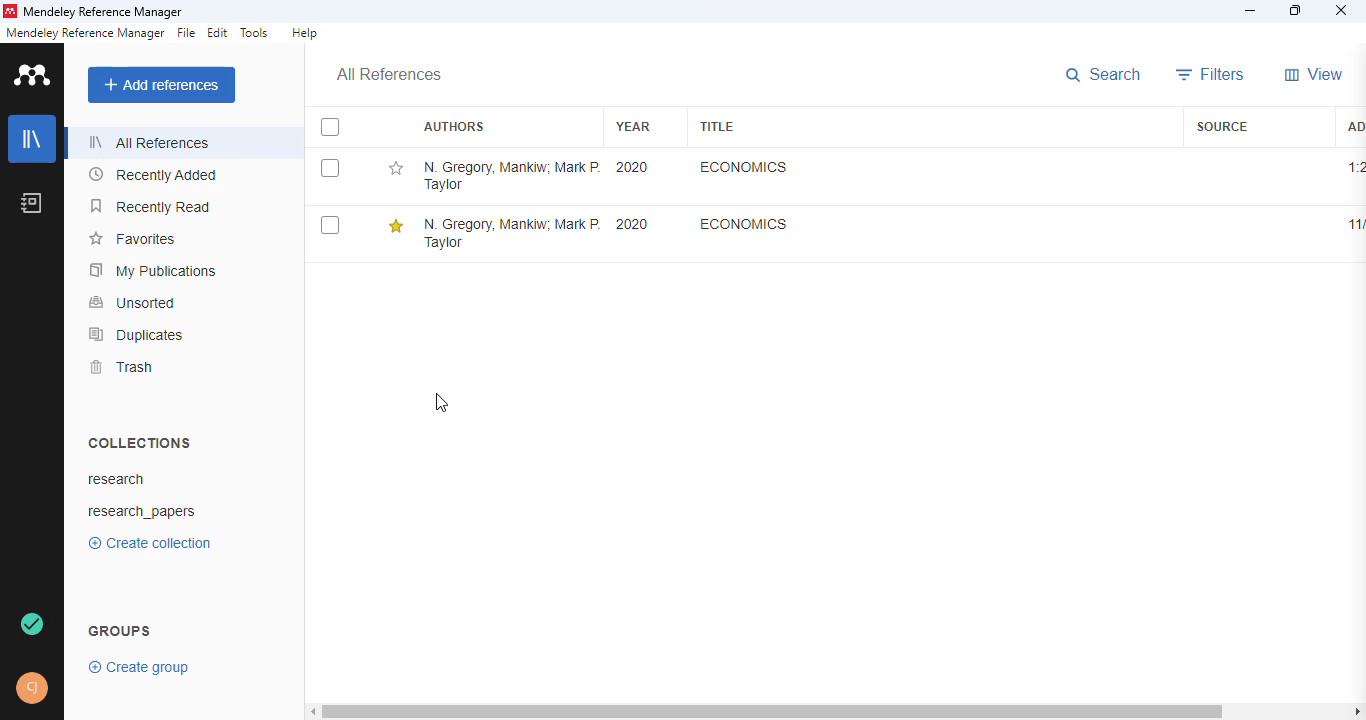  Describe the element at coordinates (1296, 11) in the screenshot. I see `maximize` at that location.